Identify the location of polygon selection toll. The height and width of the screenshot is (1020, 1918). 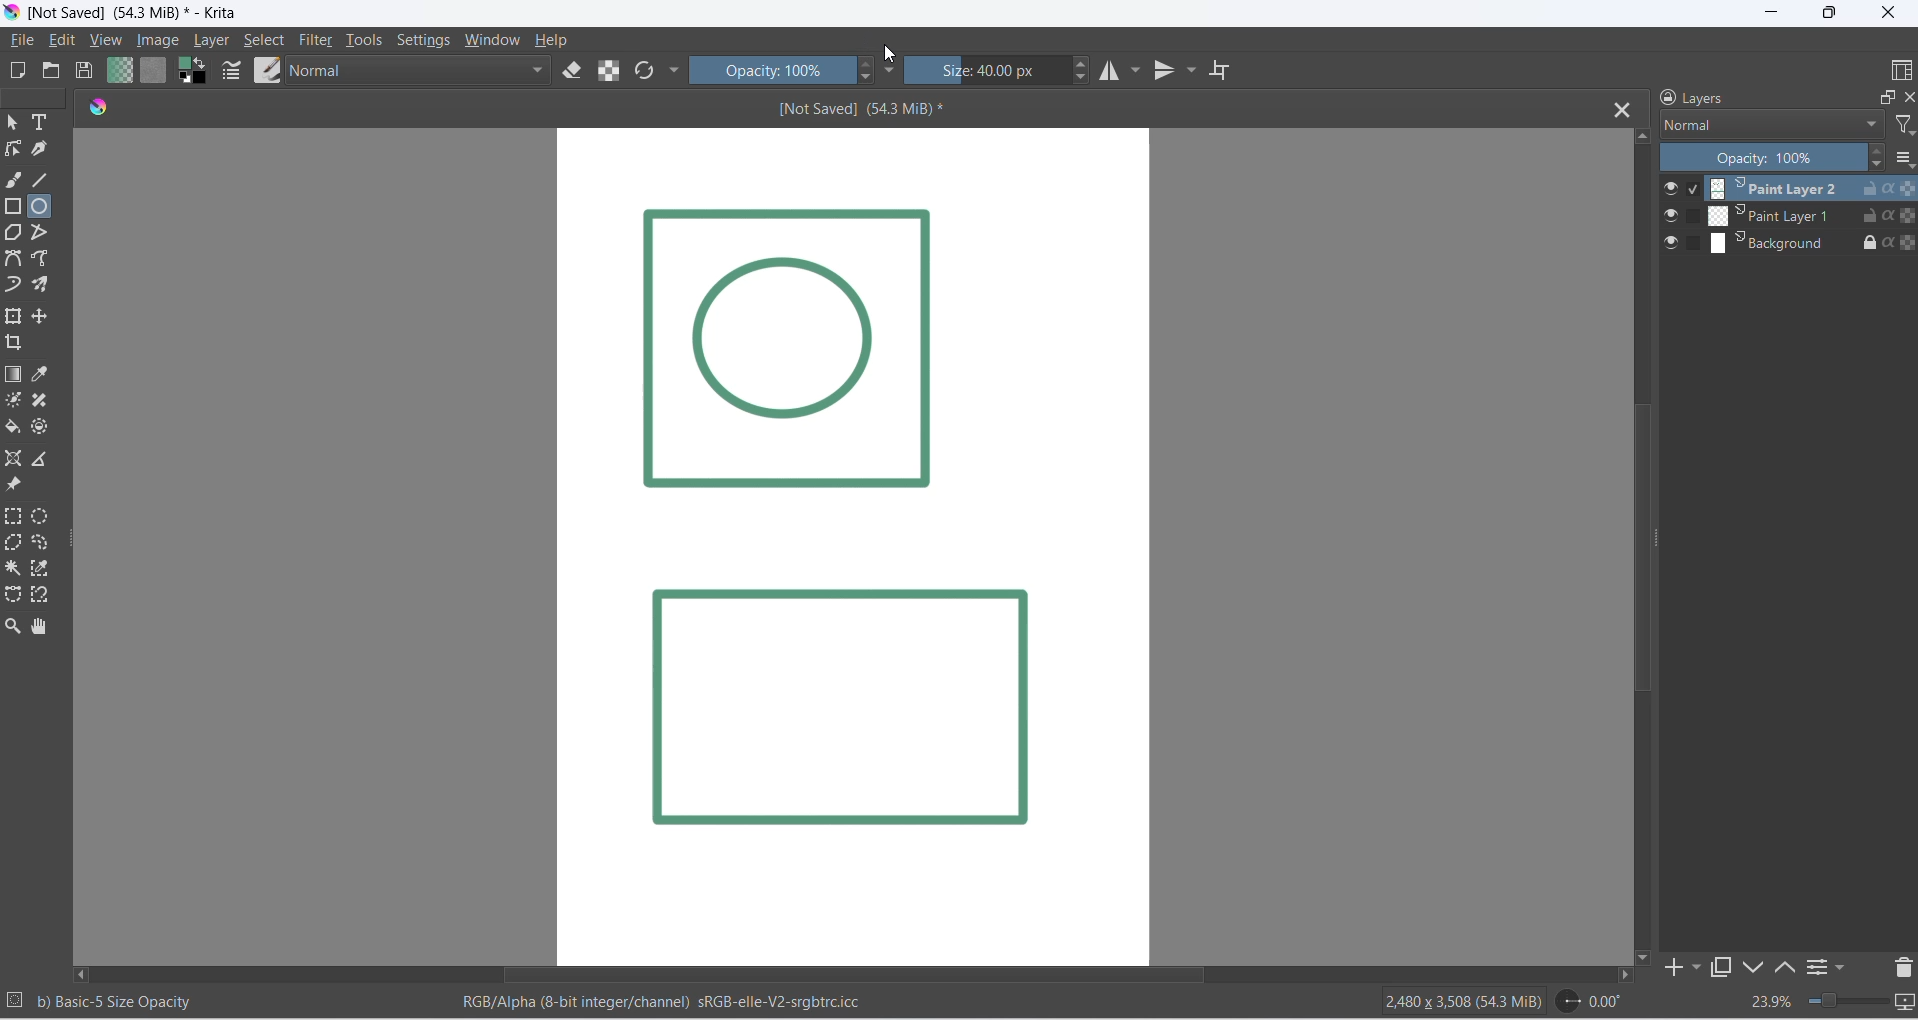
(14, 544).